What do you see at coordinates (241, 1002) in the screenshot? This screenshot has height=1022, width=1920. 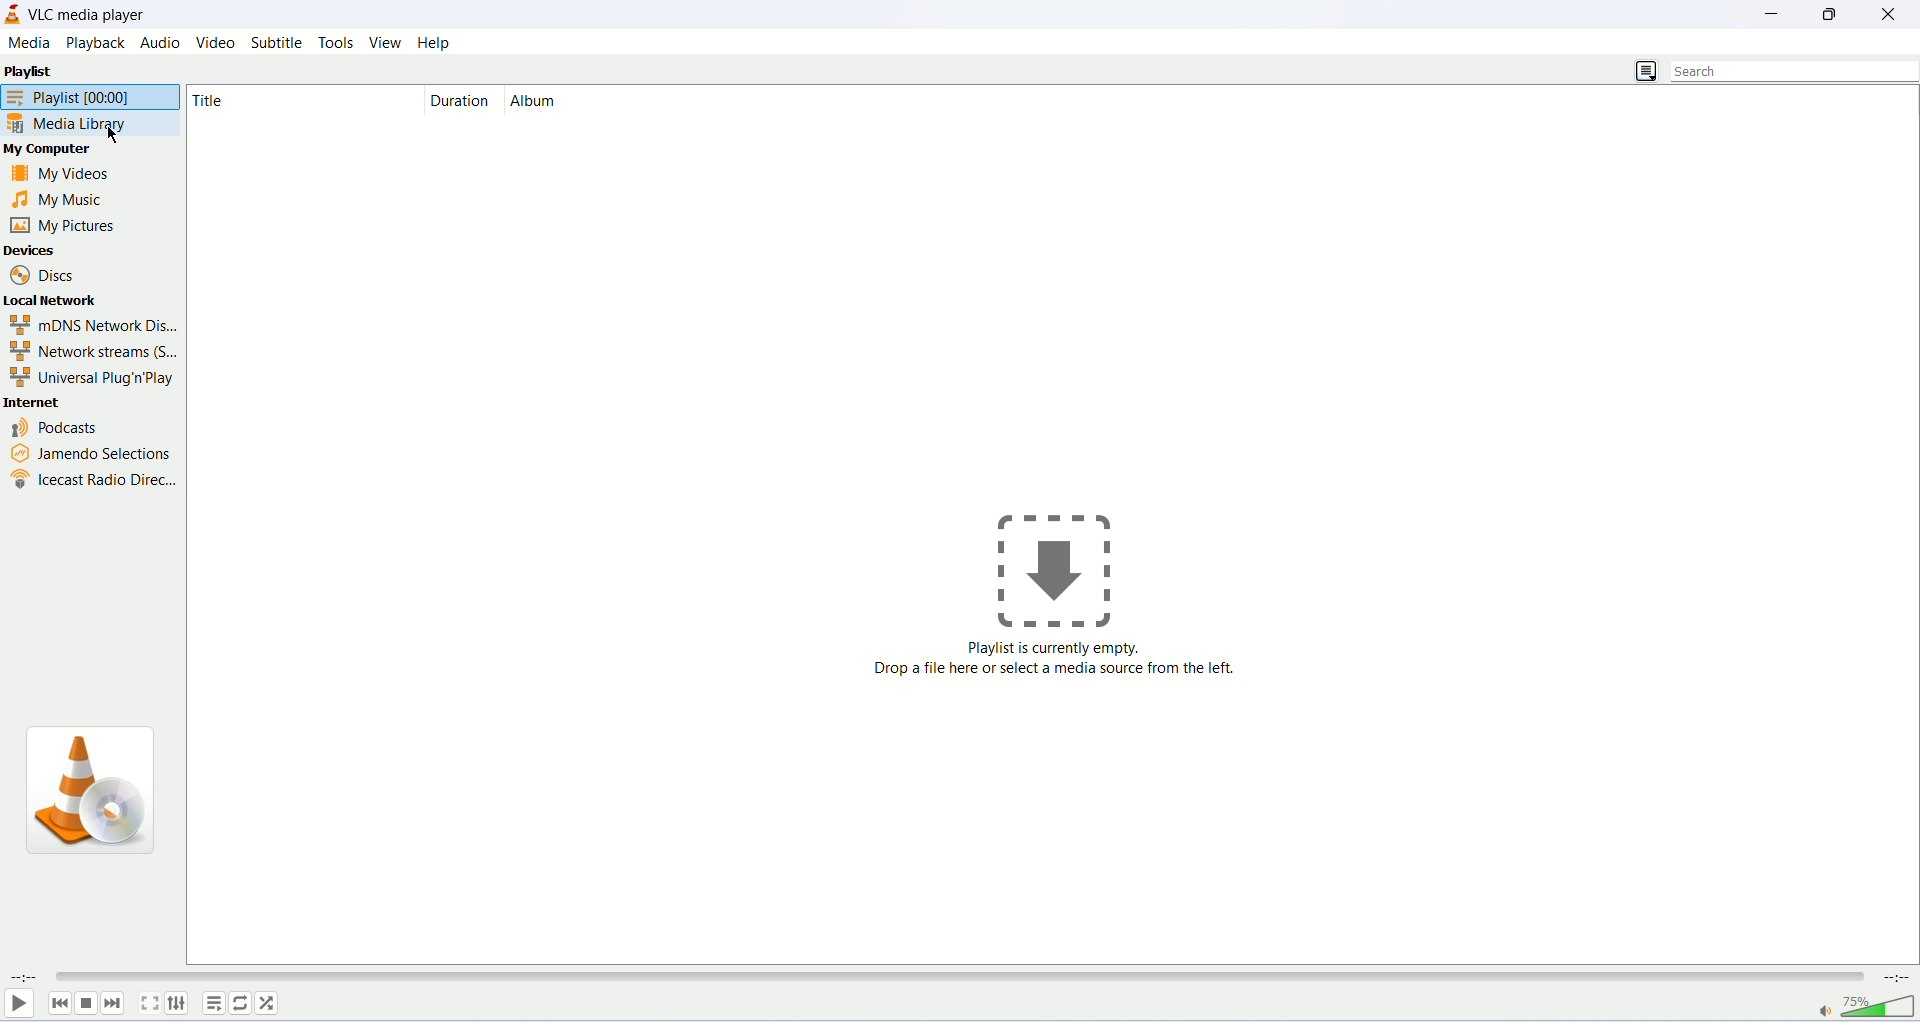 I see `toggle loop` at bounding box center [241, 1002].